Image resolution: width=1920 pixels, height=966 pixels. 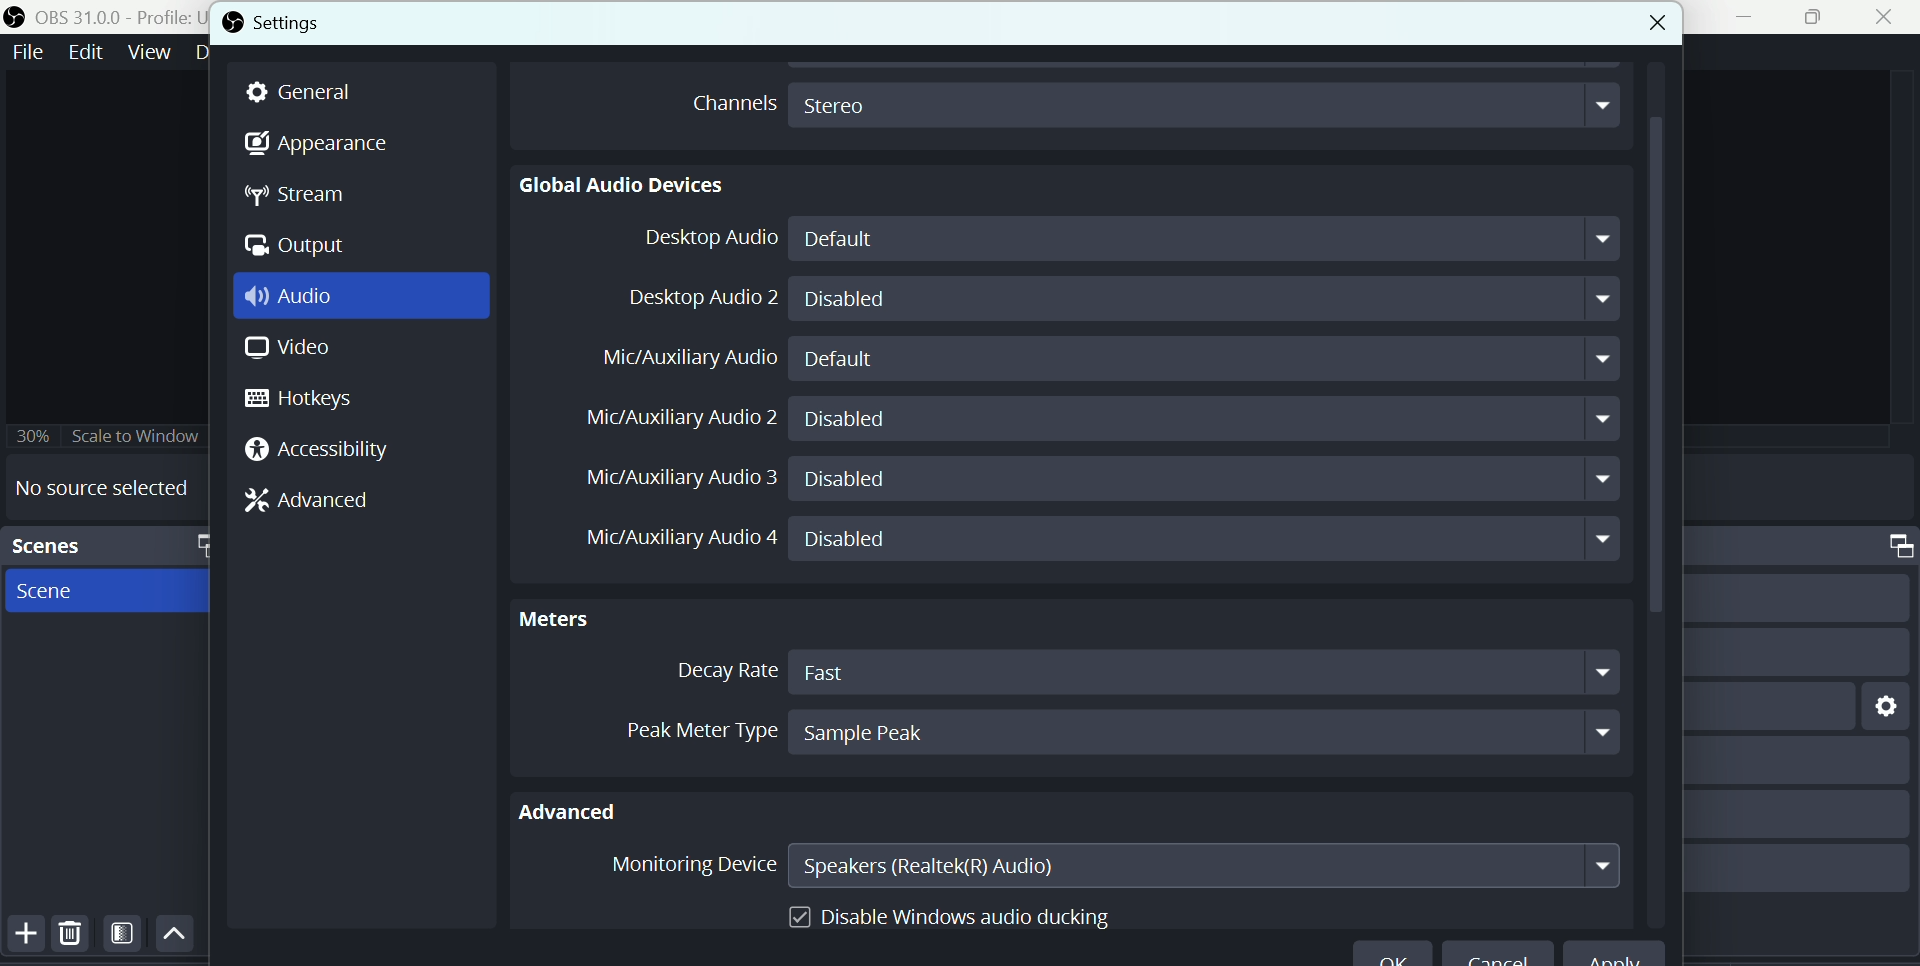 What do you see at coordinates (1880, 704) in the screenshot?
I see `setting` at bounding box center [1880, 704].